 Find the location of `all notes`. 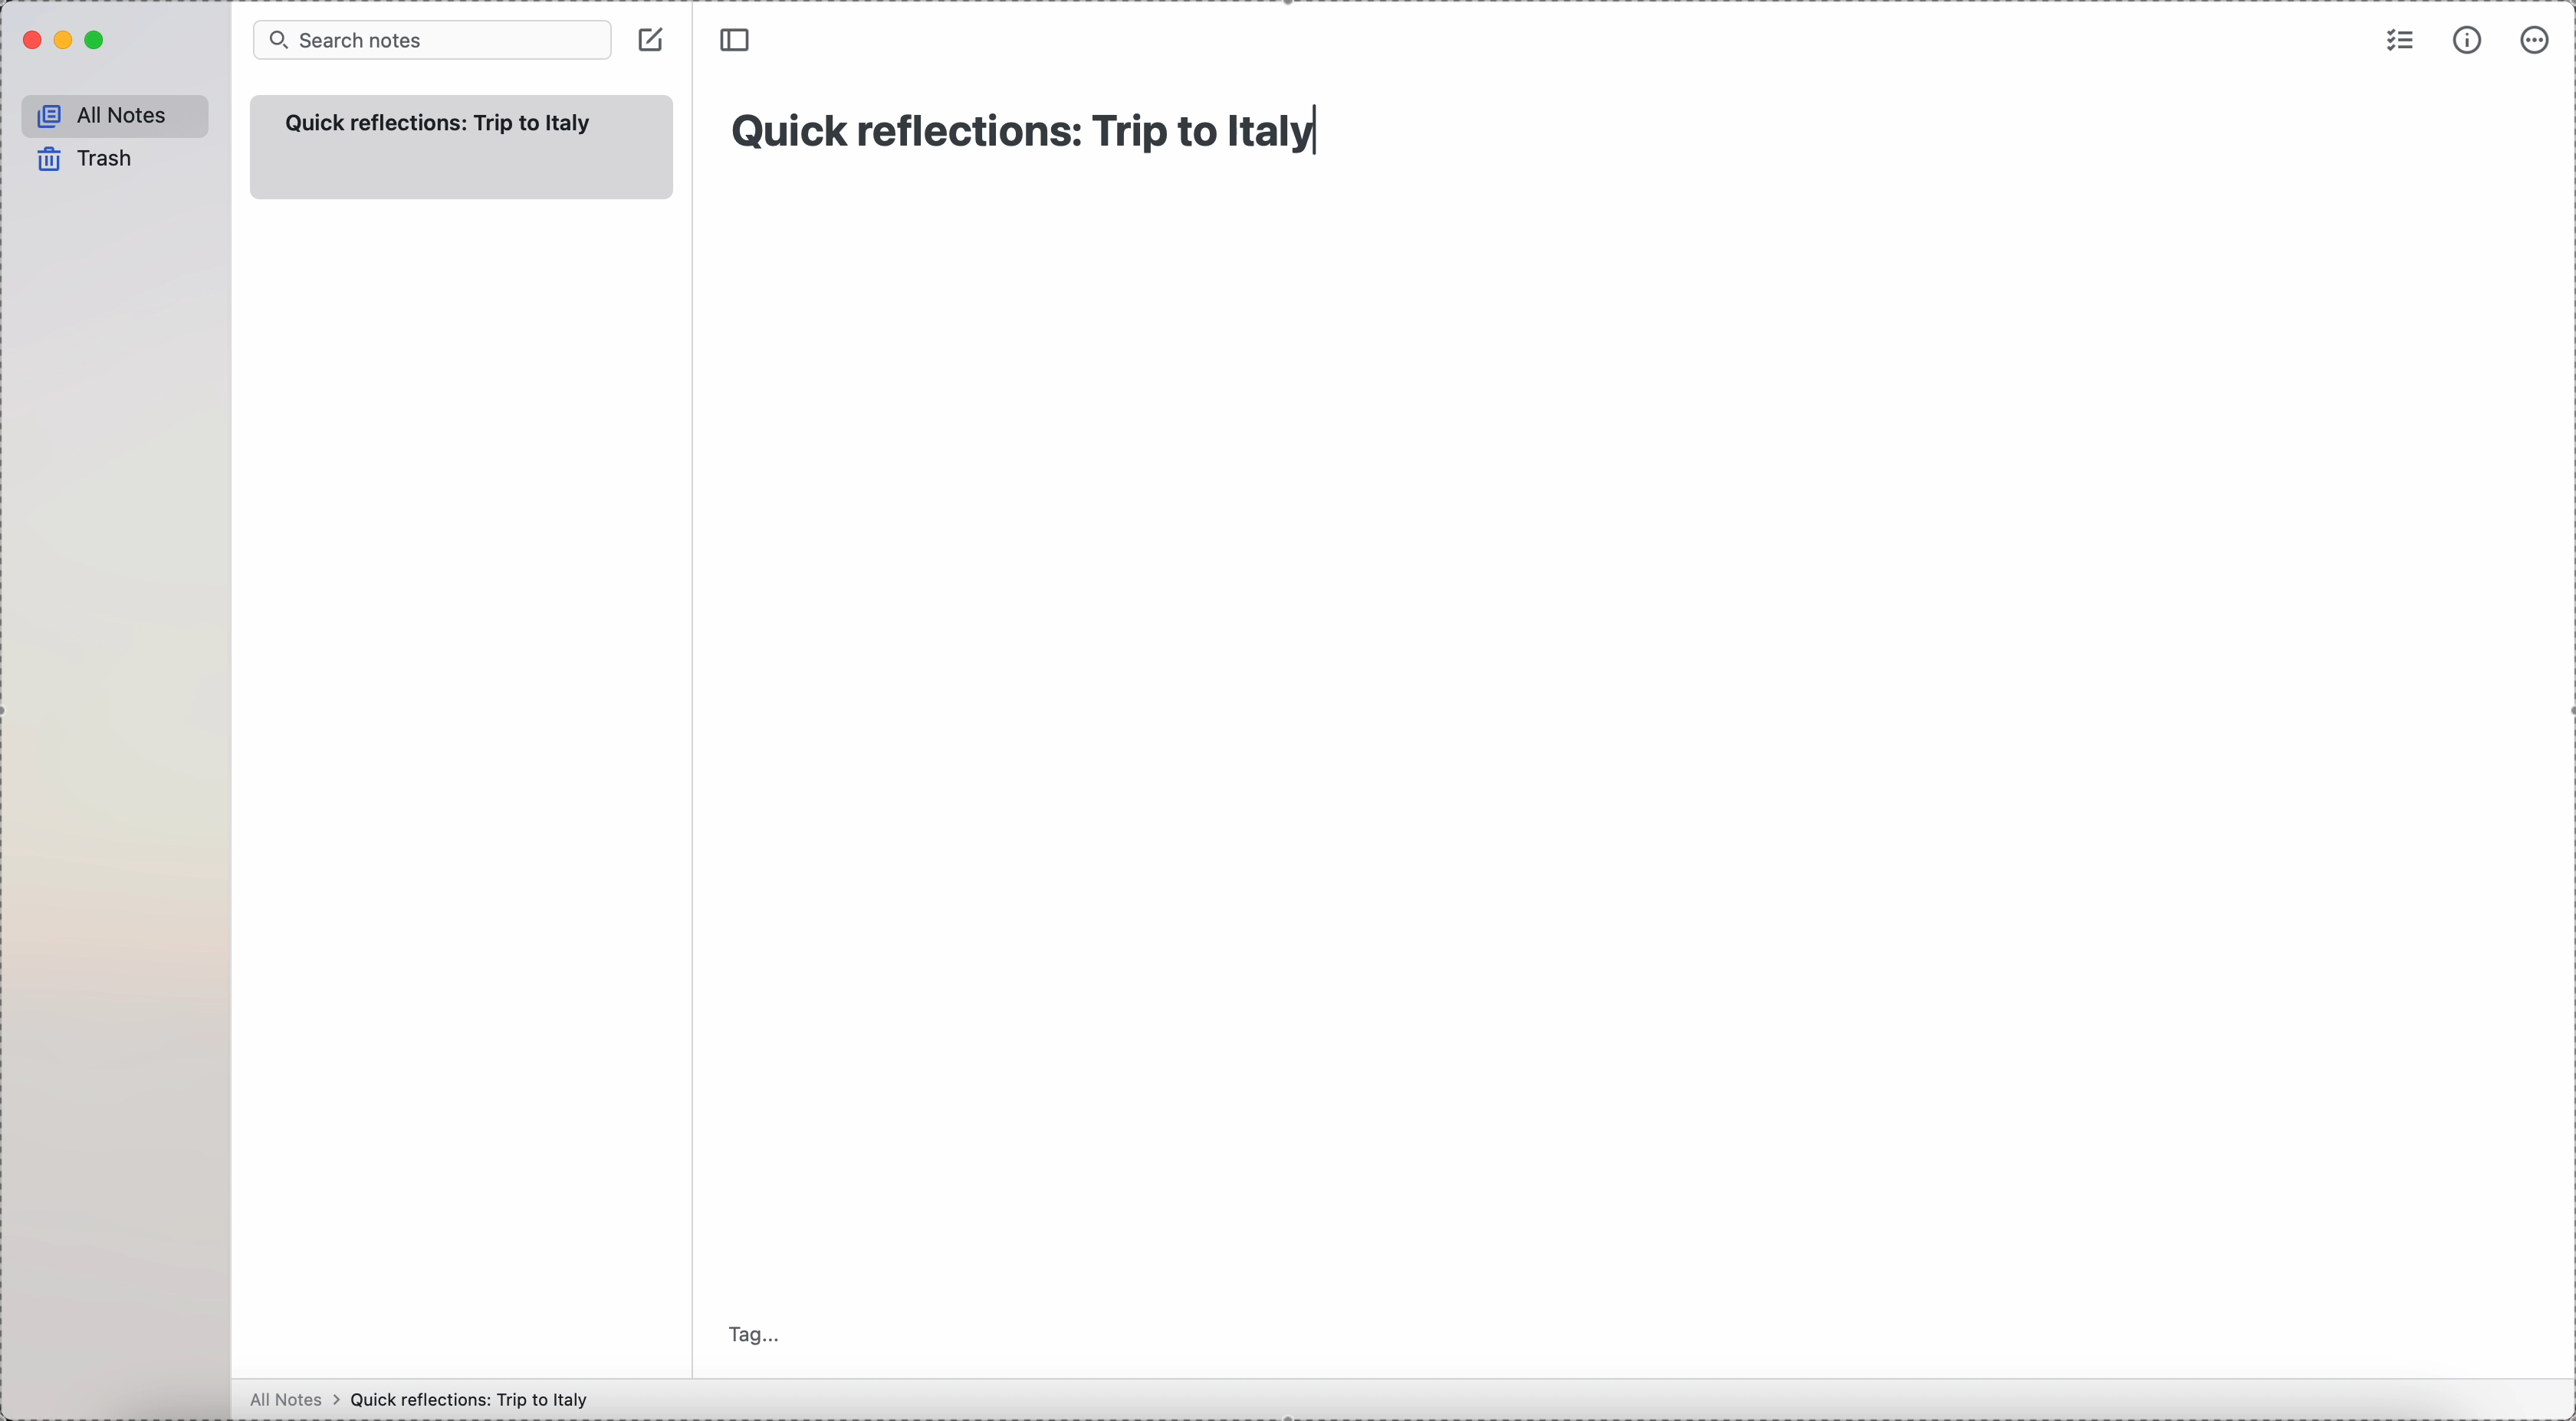

all notes is located at coordinates (105, 113).